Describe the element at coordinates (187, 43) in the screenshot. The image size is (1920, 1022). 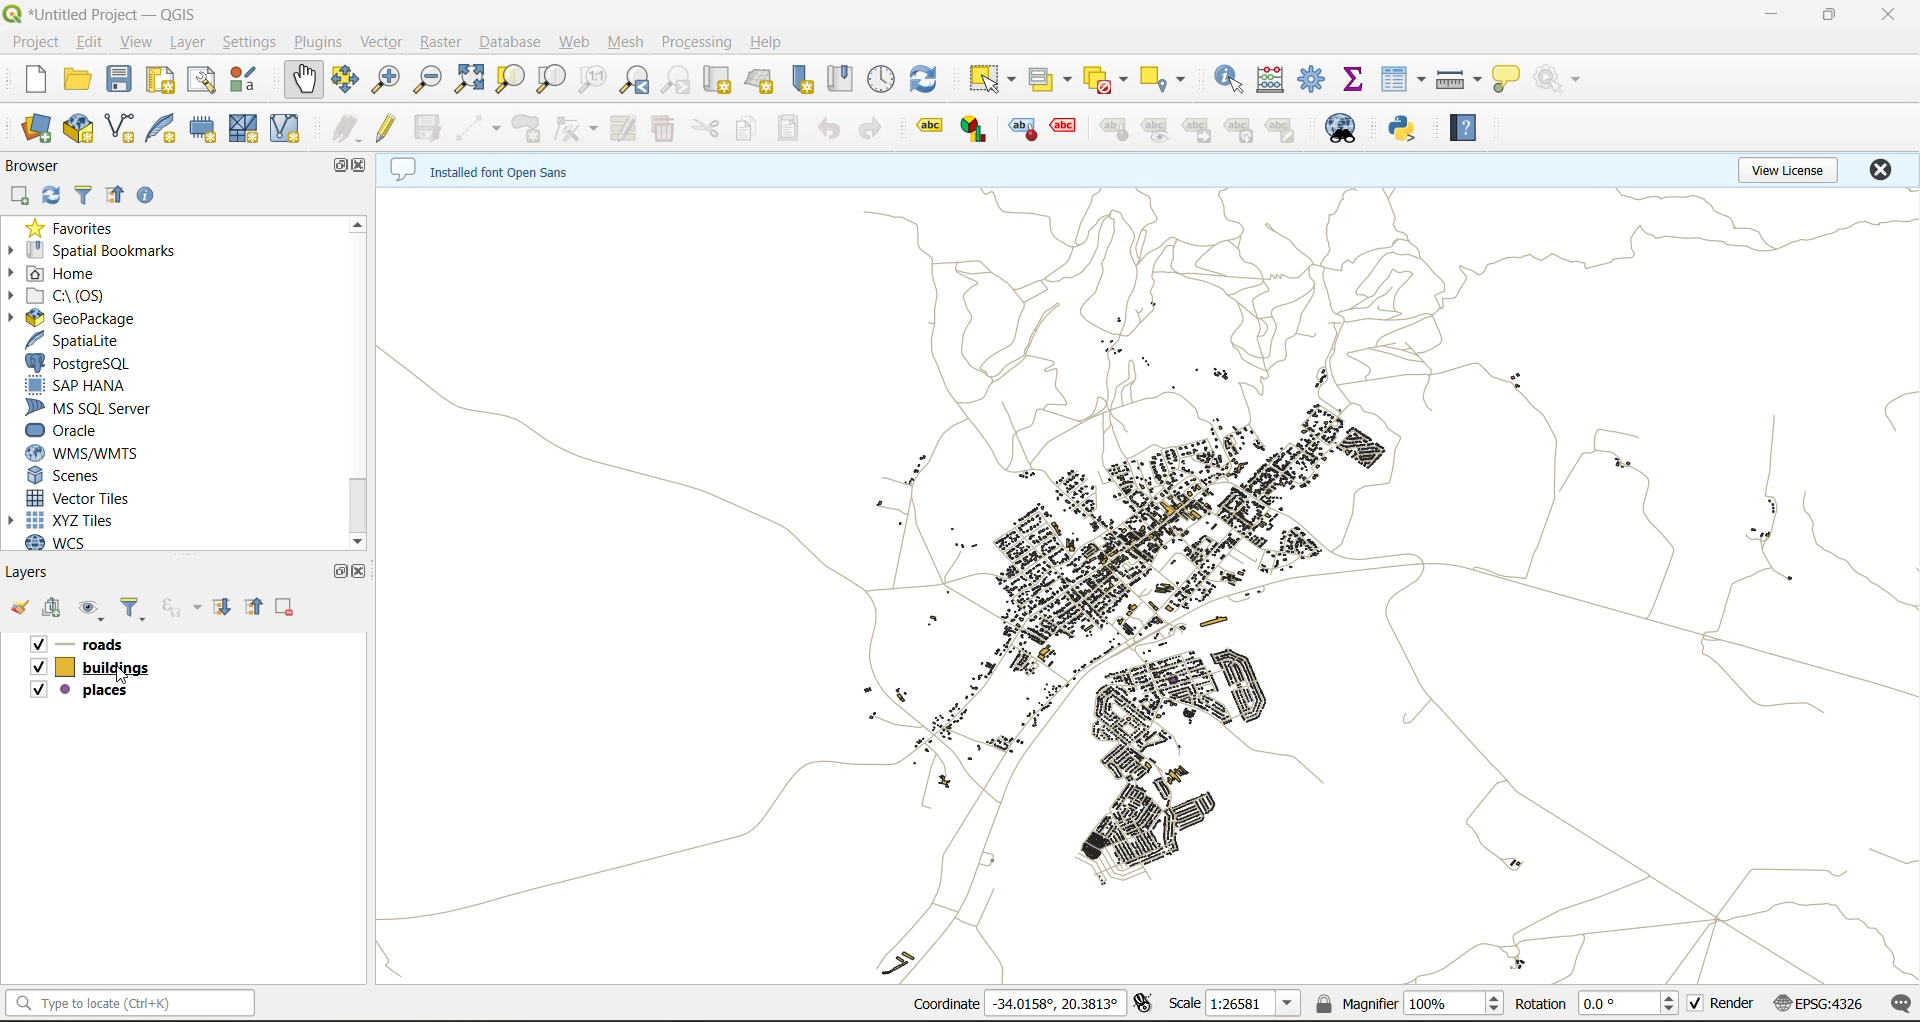
I see `layer` at that location.